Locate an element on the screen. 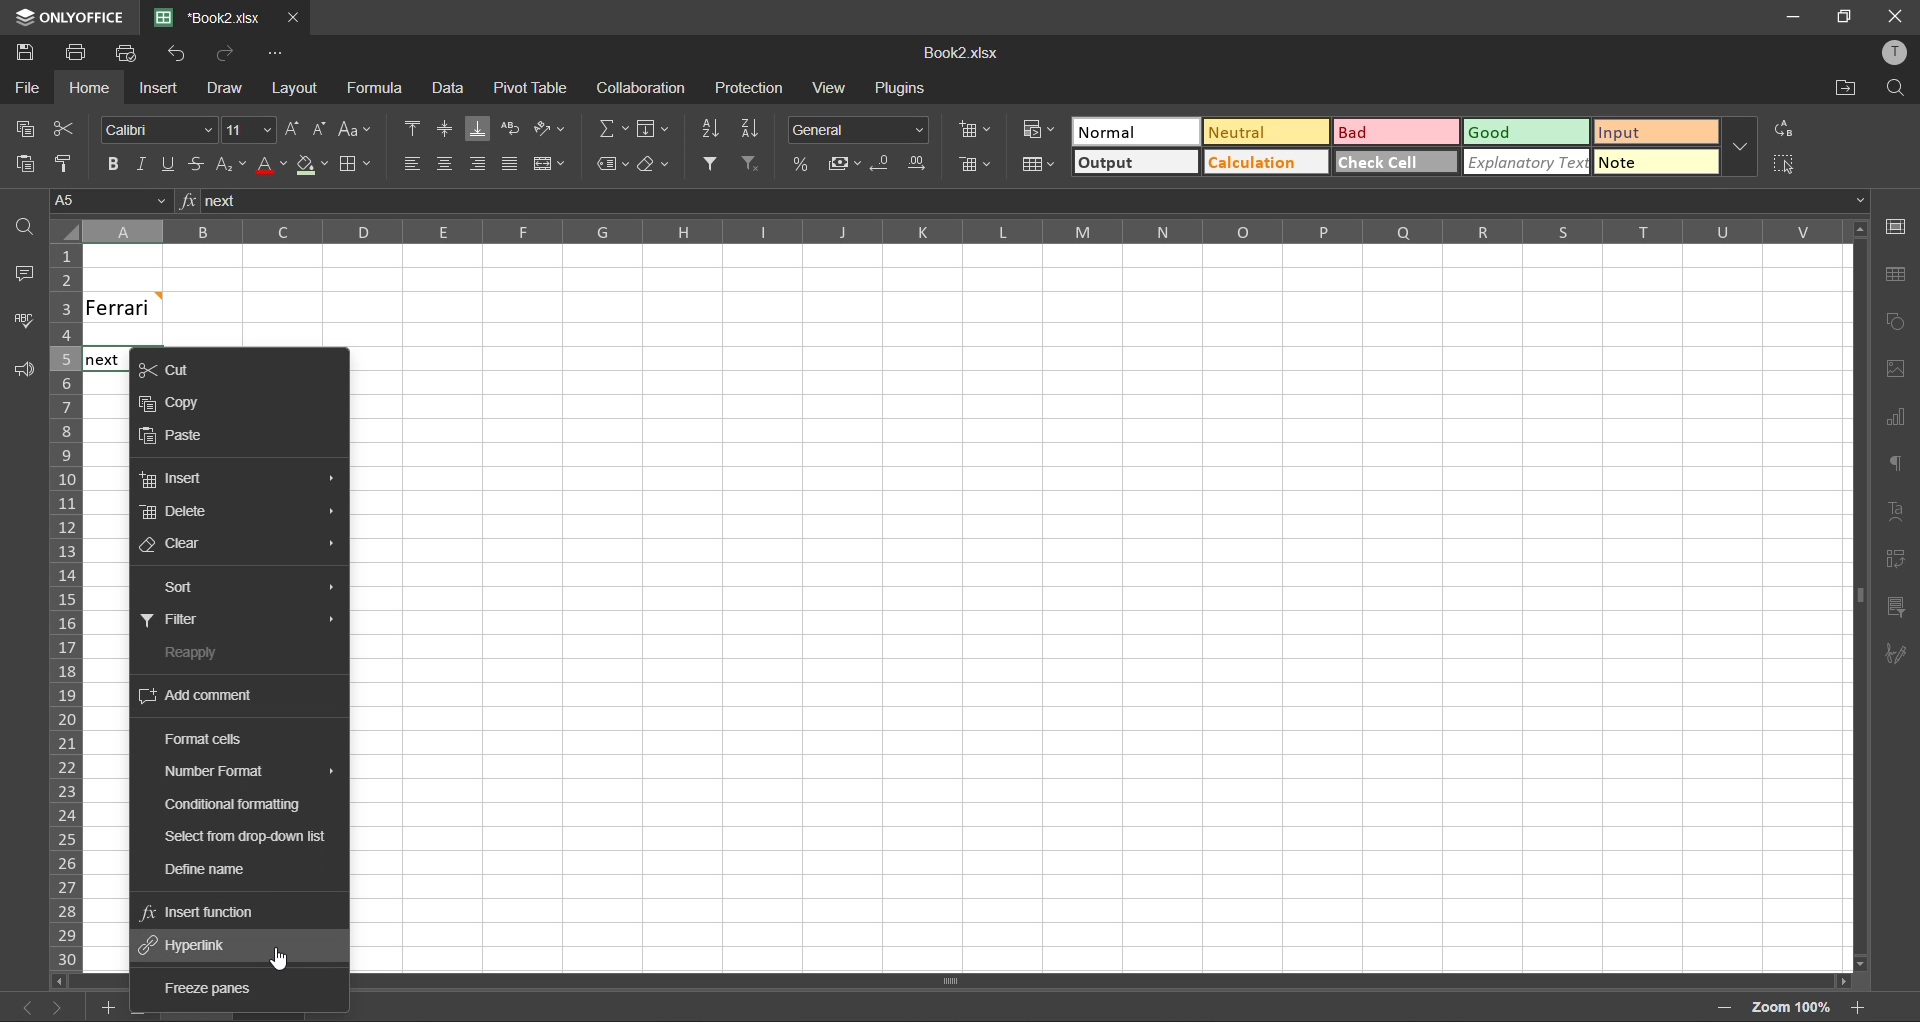  number format is located at coordinates (244, 772).